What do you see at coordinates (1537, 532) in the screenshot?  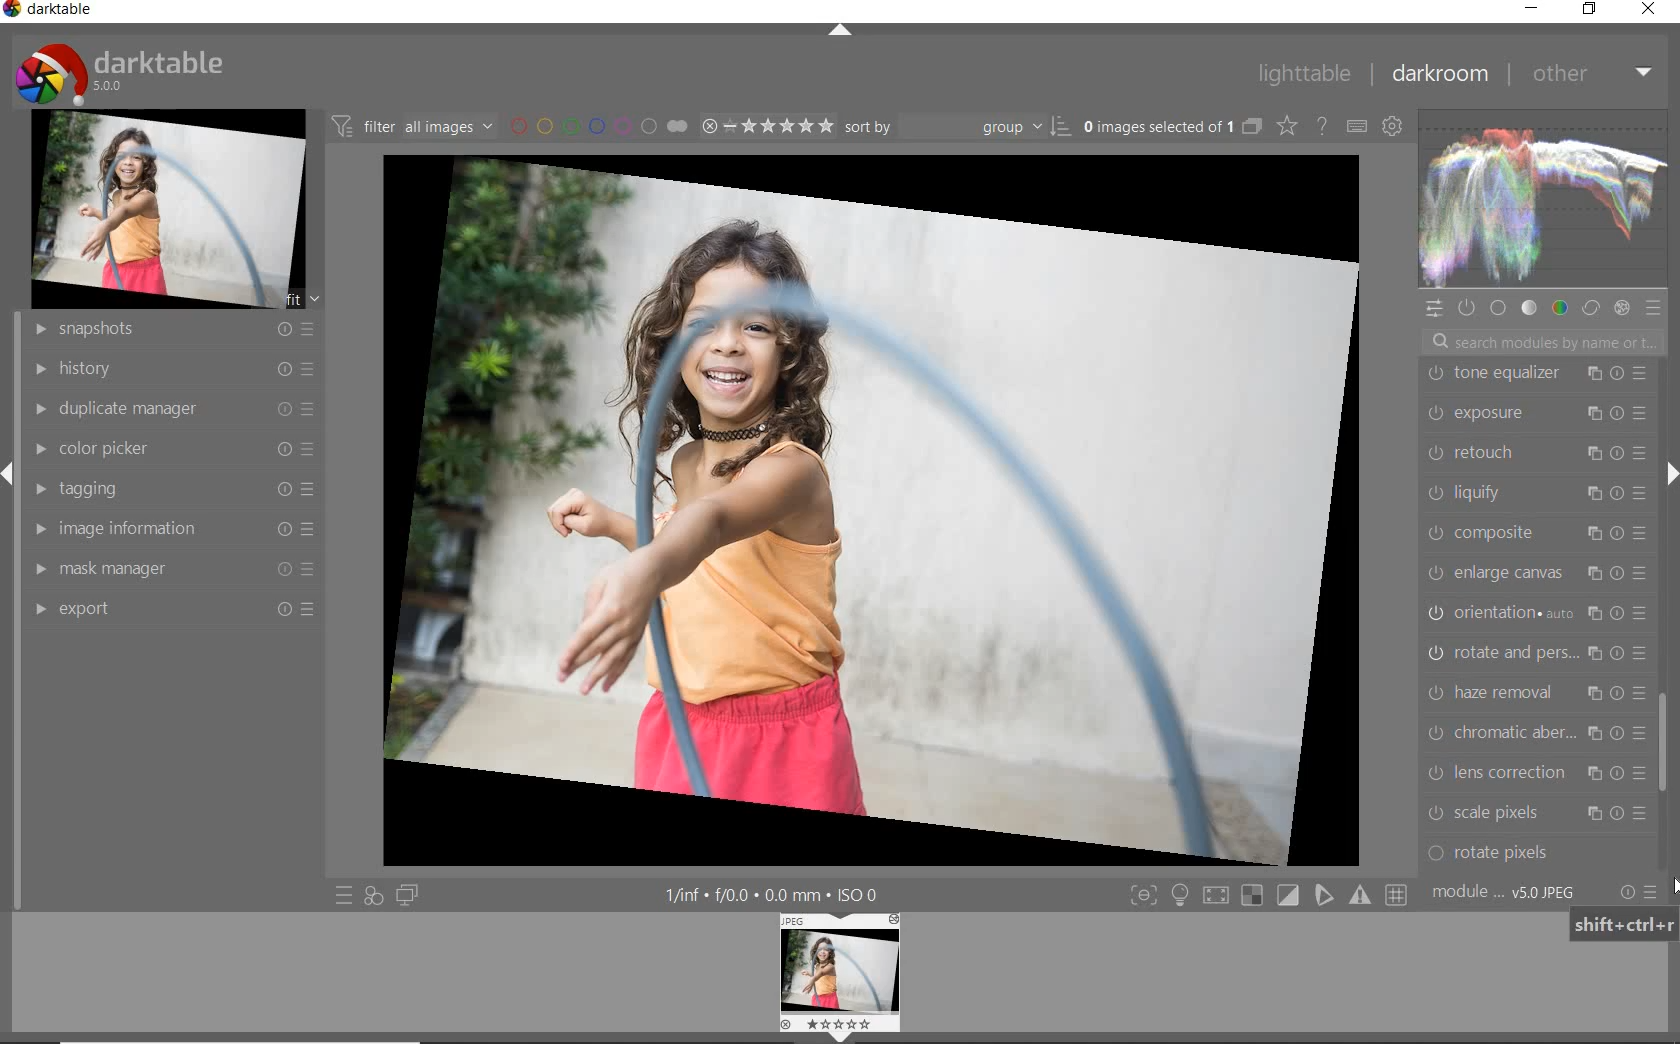 I see `composite` at bounding box center [1537, 532].